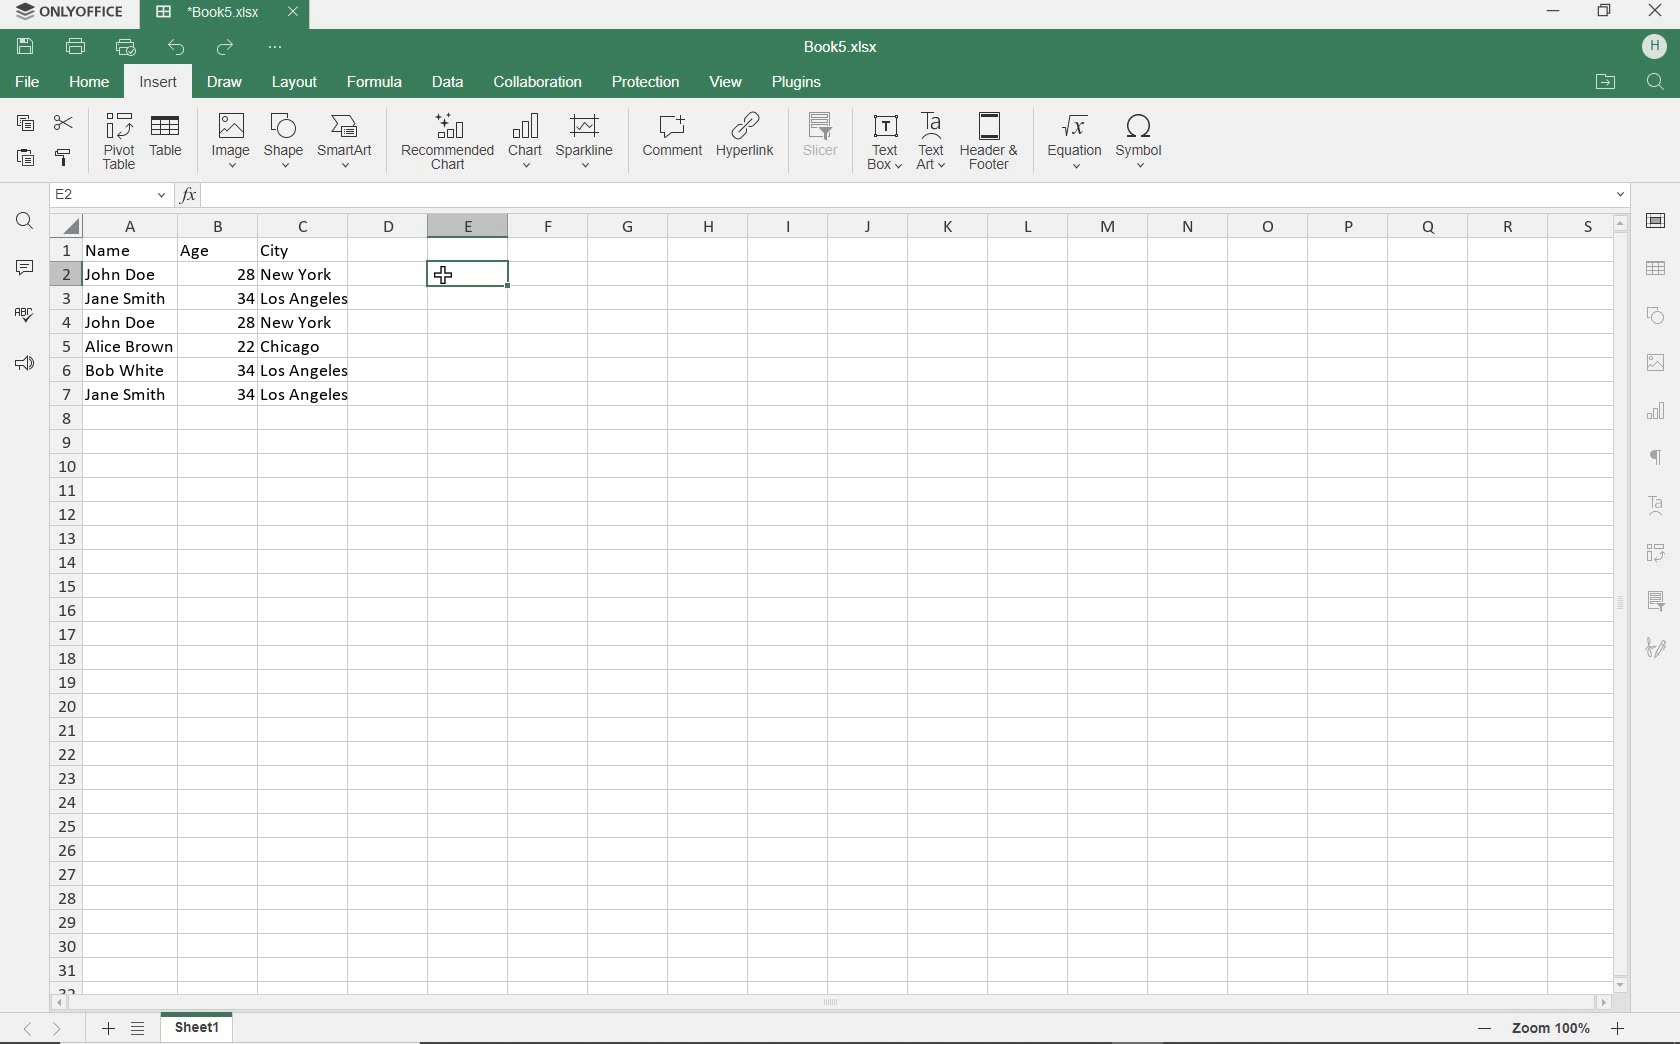 The height and width of the screenshot is (1044, 1680). Describe the element at coordinates (373, 82) in the screenshot. I see `FORMULA` at that location.